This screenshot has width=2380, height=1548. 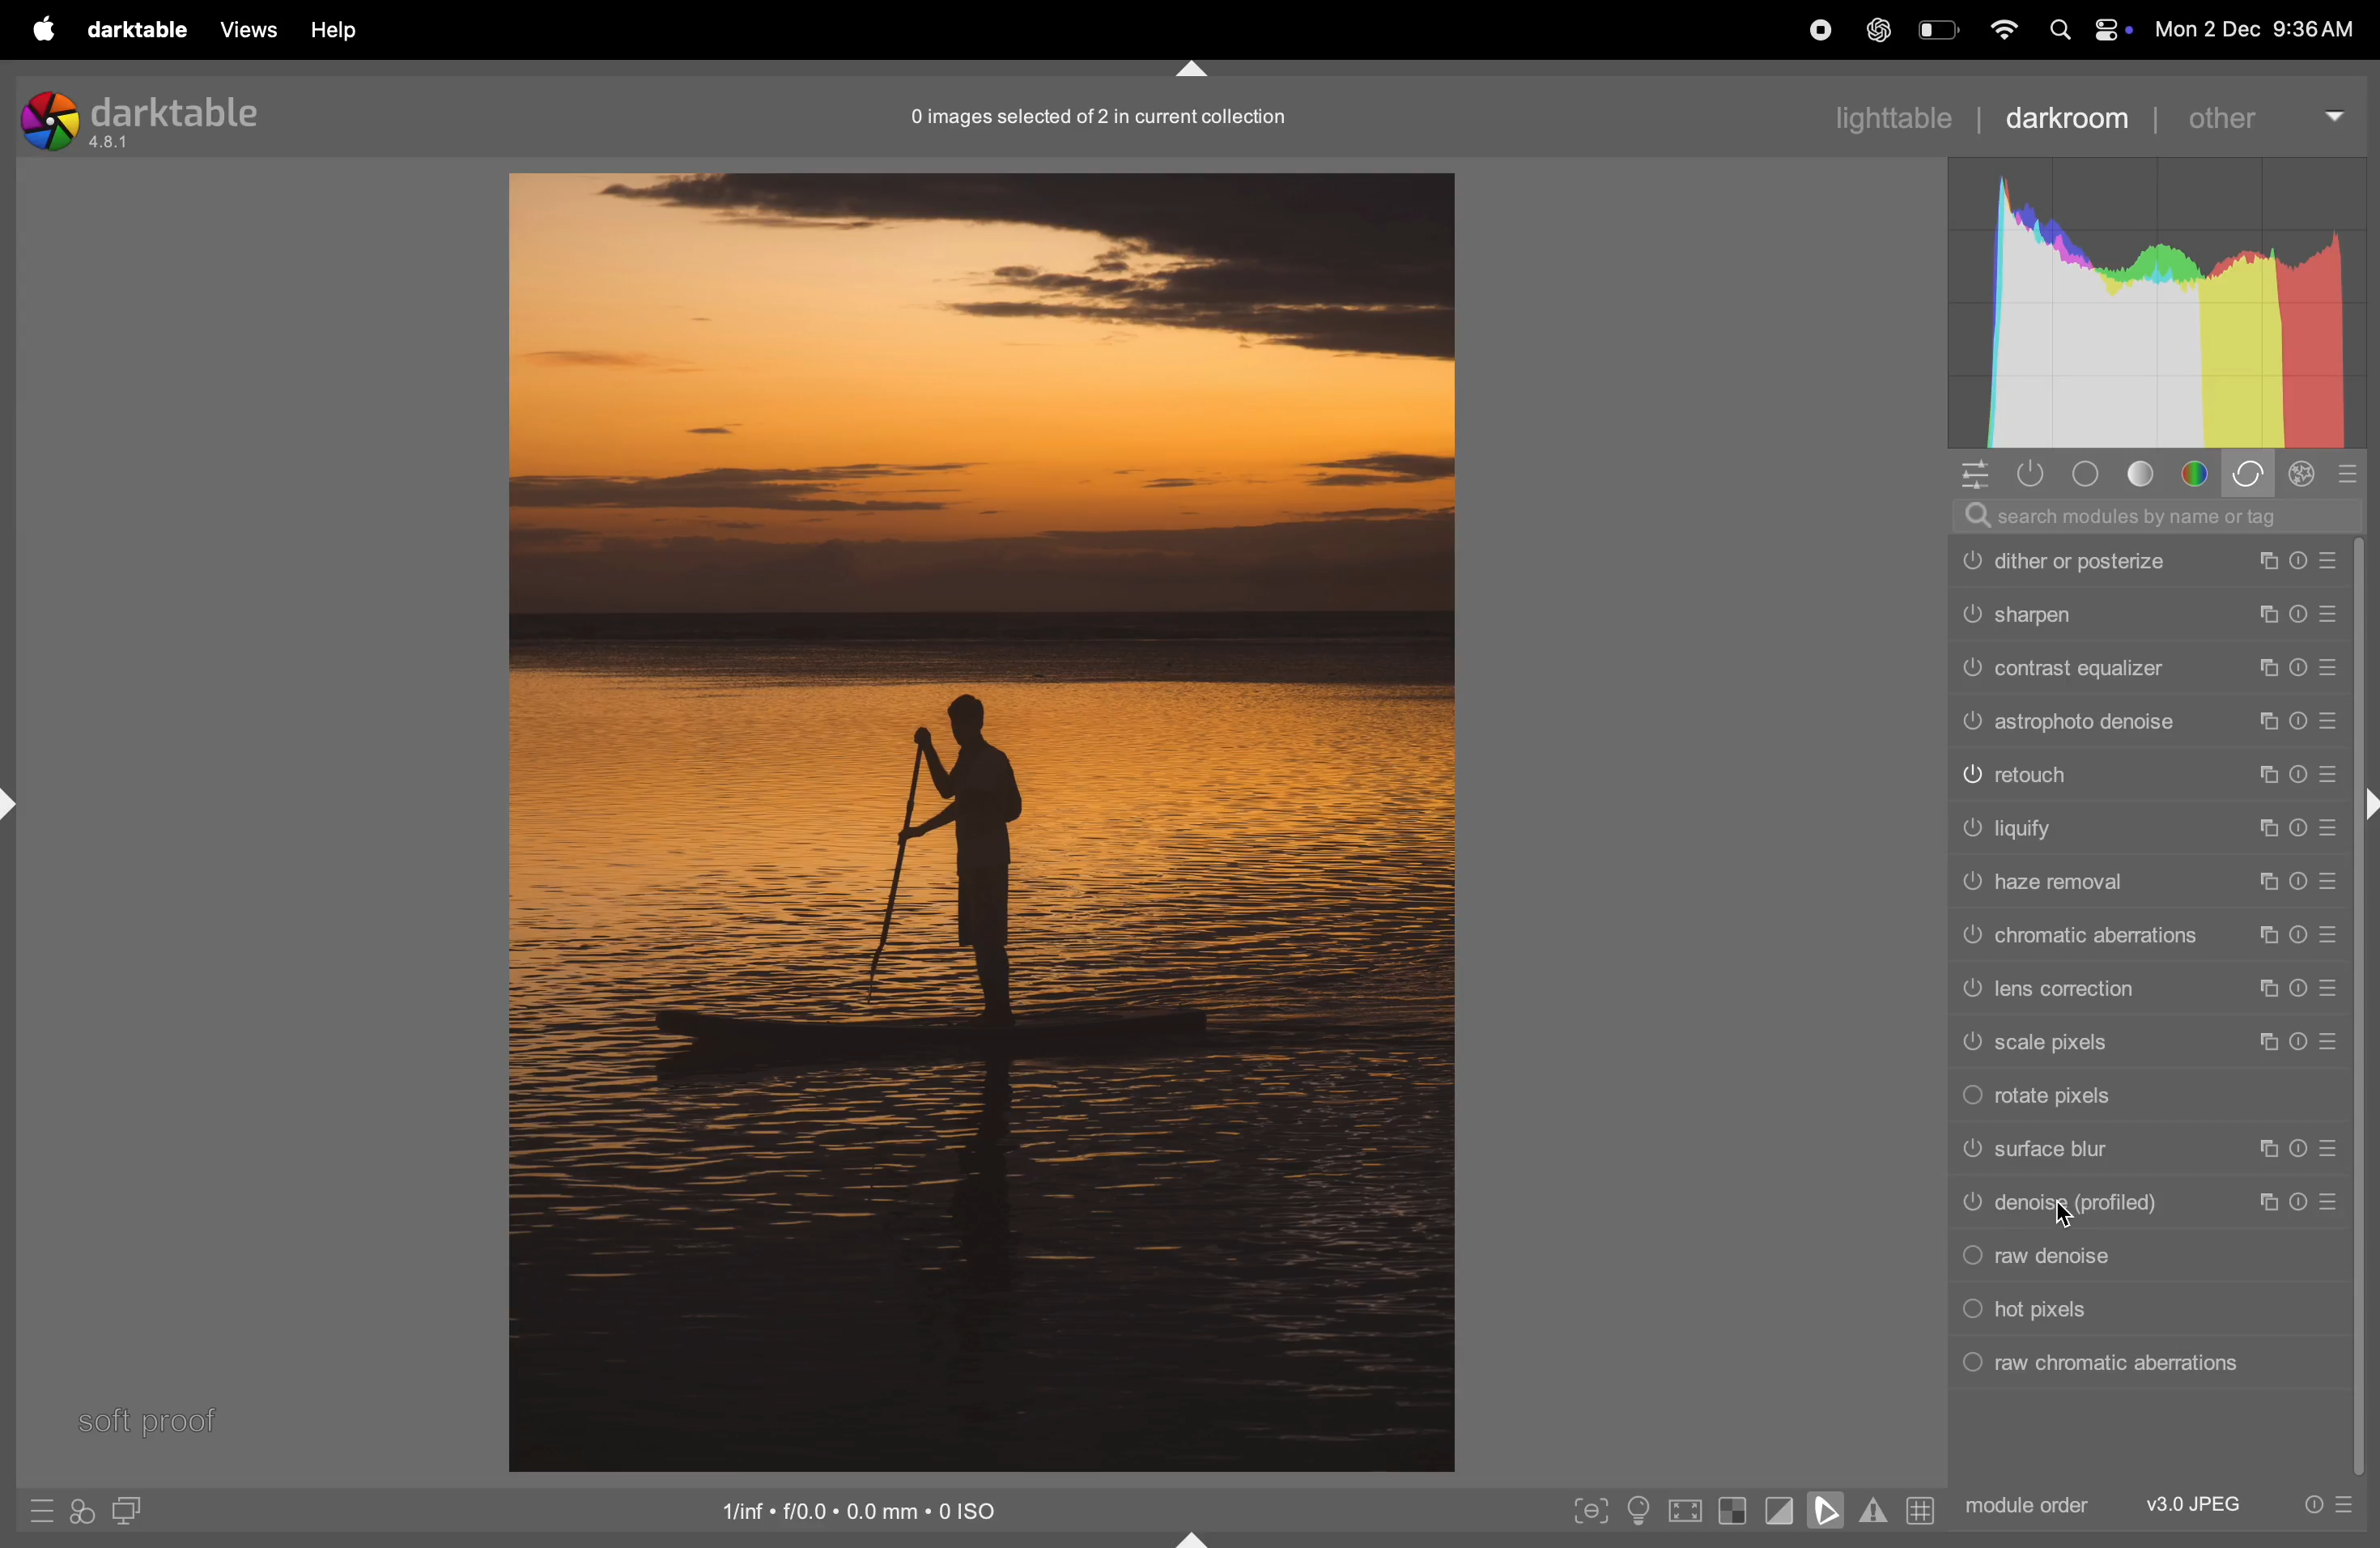 What do you see at coordinates (32, 30) in the screenshot?
I see `apple menu` at bounding box center [32, 30].